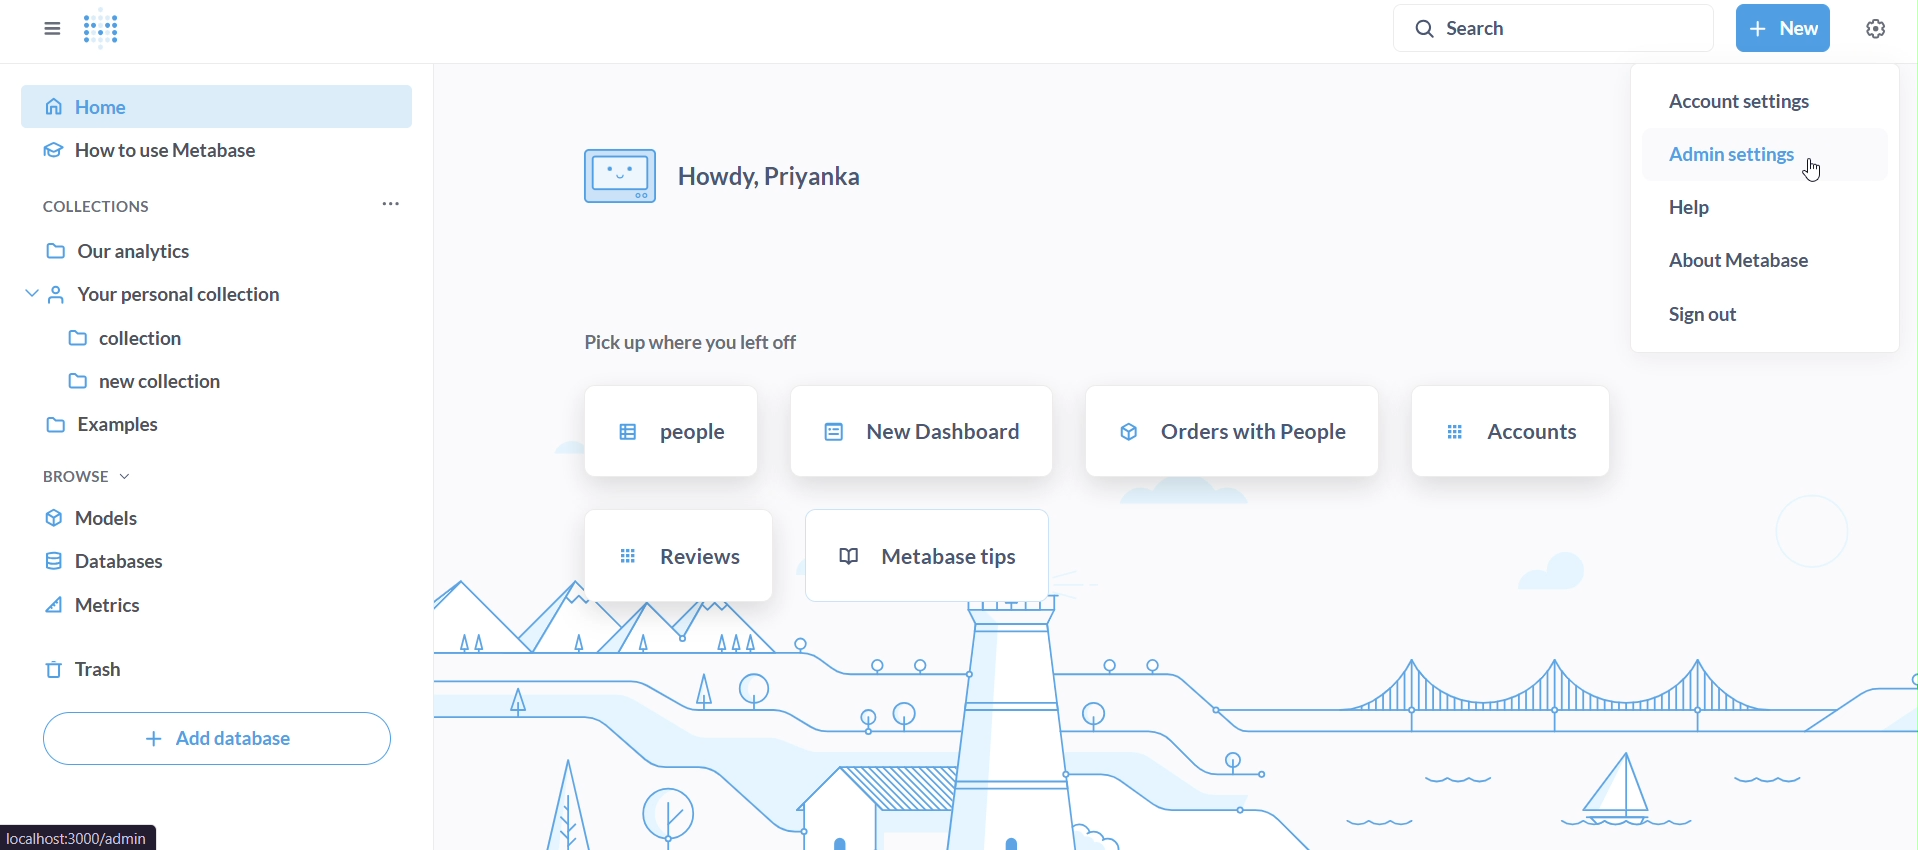 This screenshot has width=1918, height=850. Describe the element at coordinates (676, 556) in the screenshot. I see `reviews` at that location.